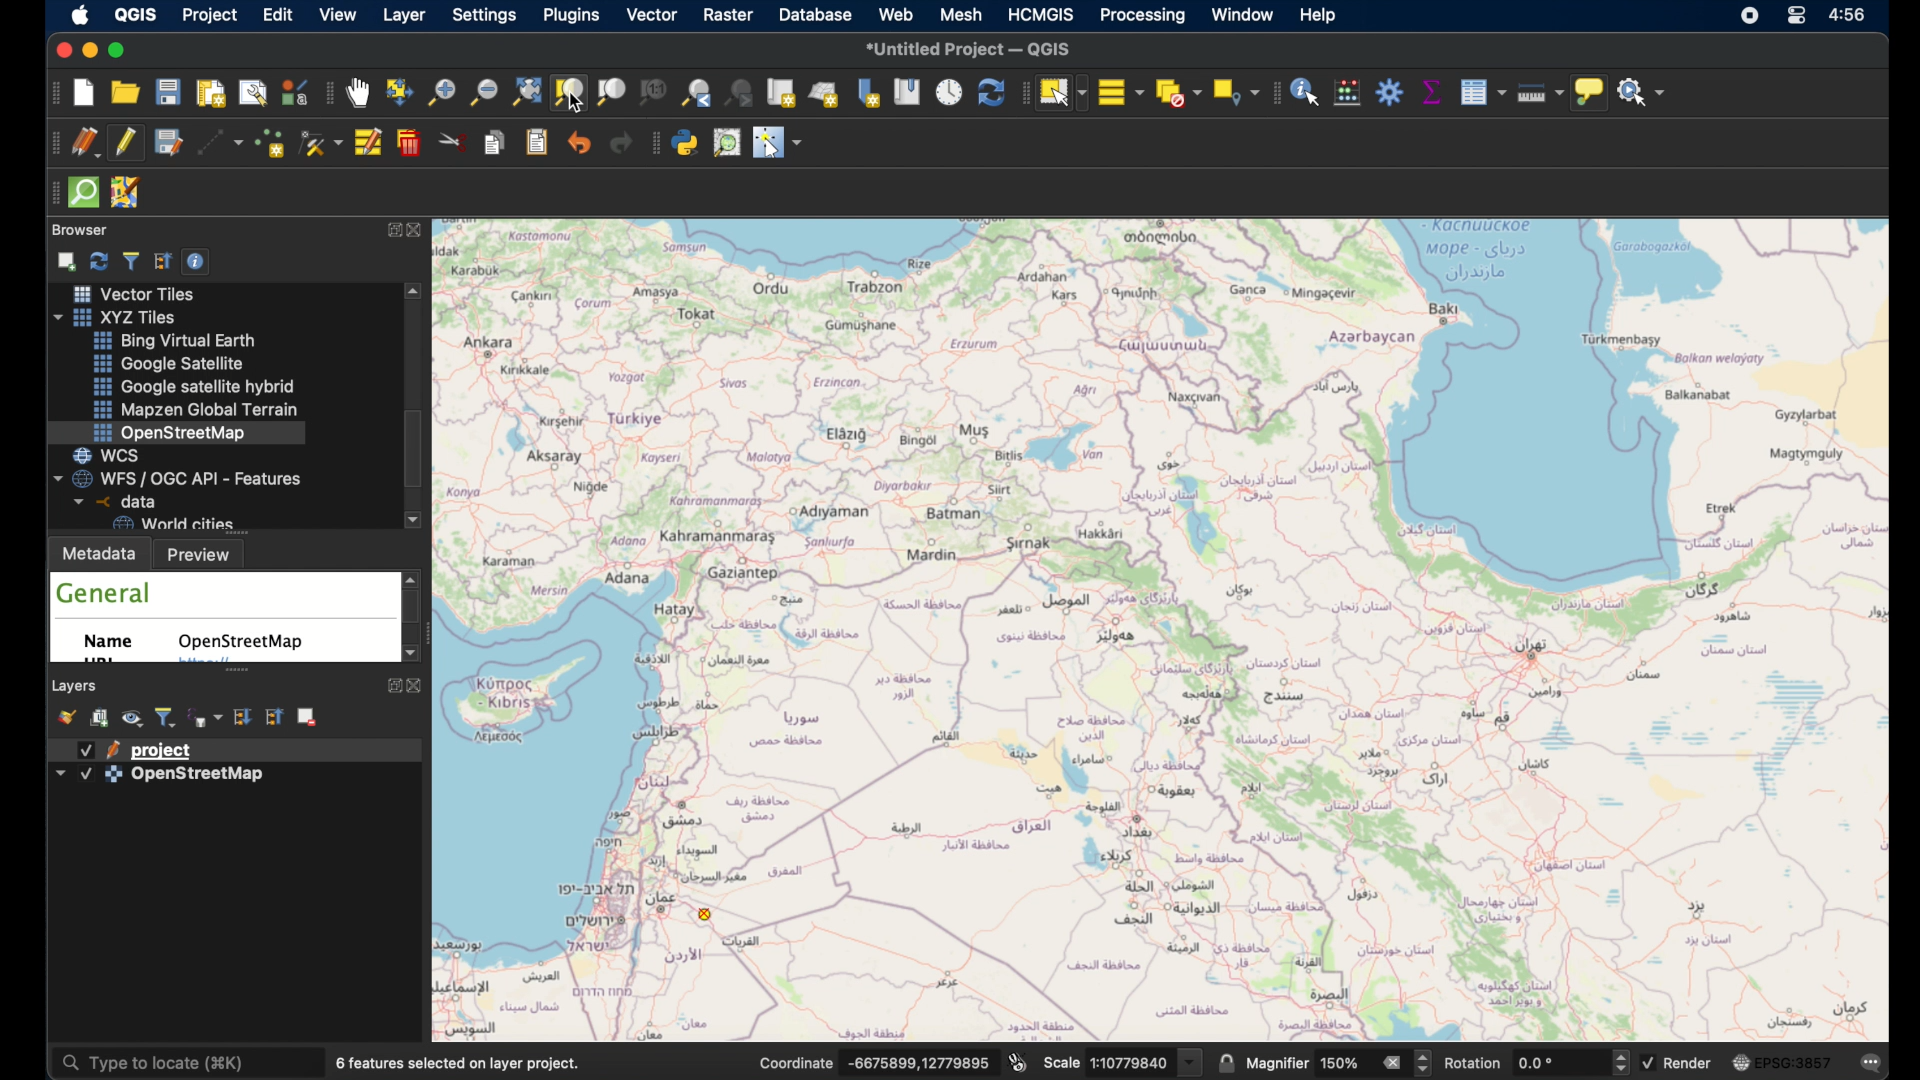  Describe the element at coordinates (1178, 94) in the screenshot. I see `deselect features from all layers` at that location.